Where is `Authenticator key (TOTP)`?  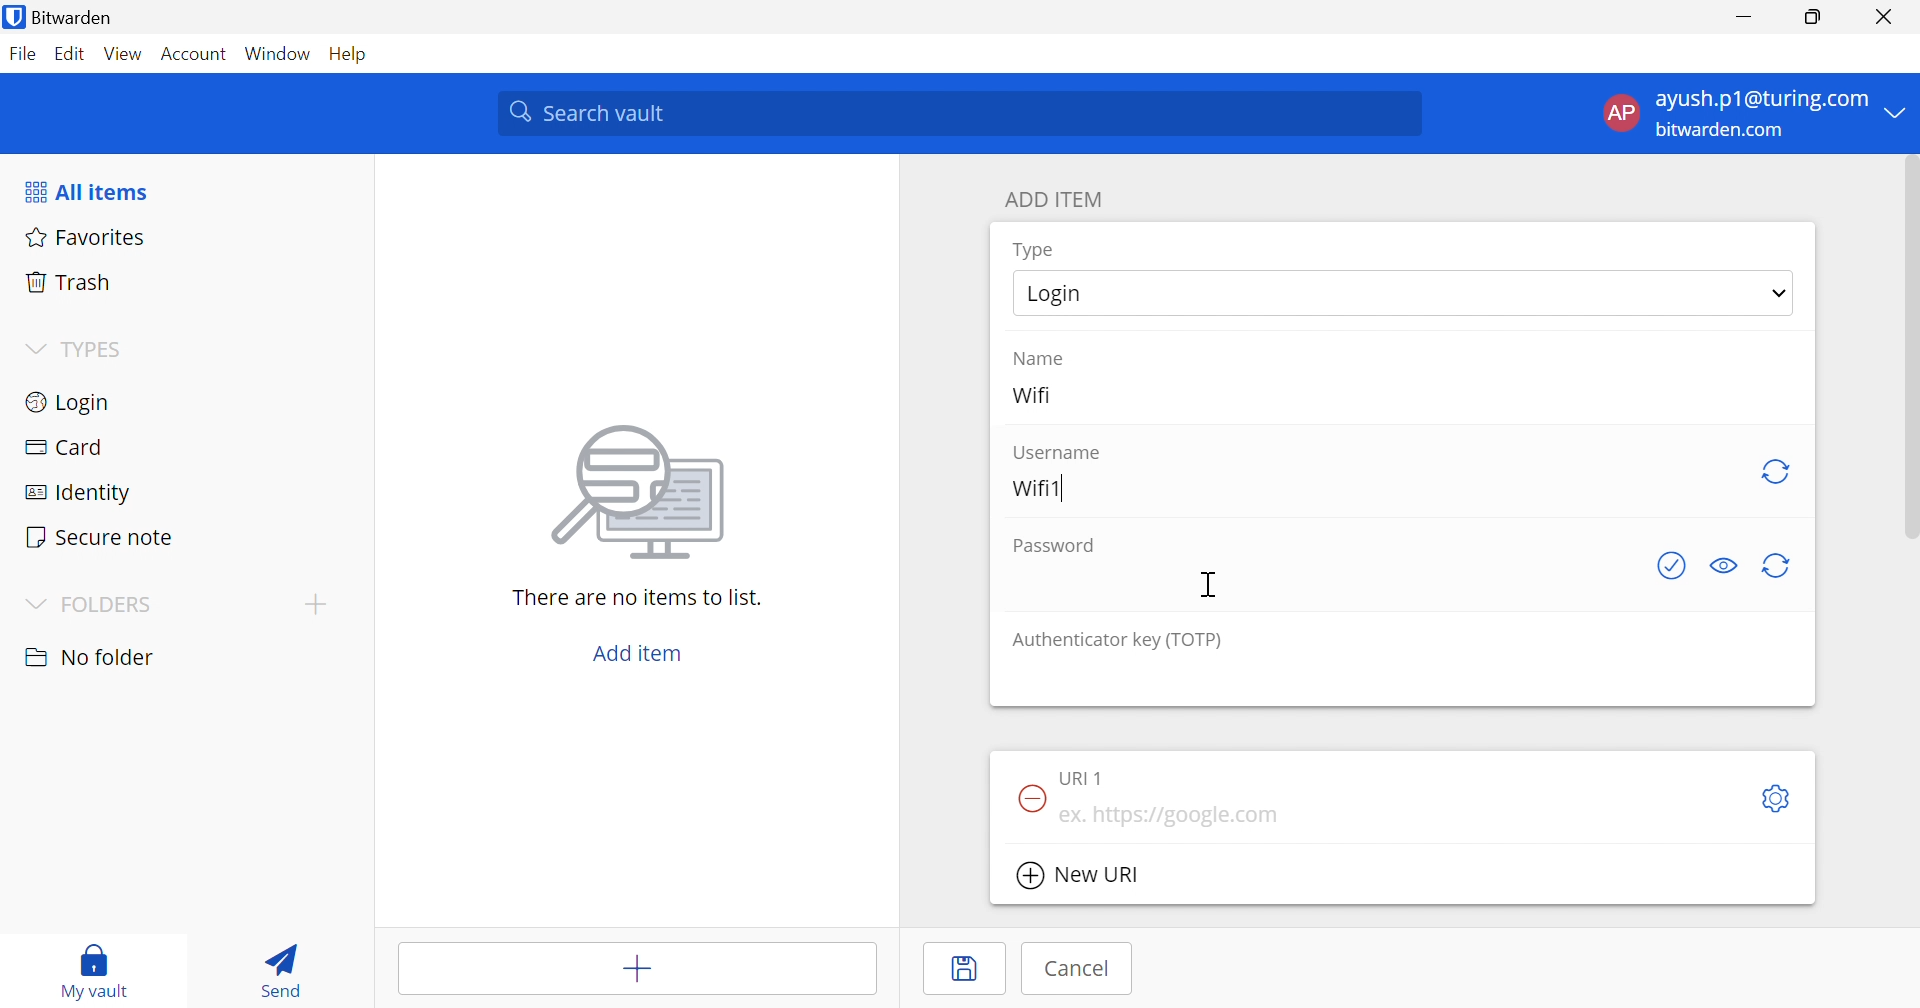
Authenticator key (TOTP) is located at coordinates (1117, 640).